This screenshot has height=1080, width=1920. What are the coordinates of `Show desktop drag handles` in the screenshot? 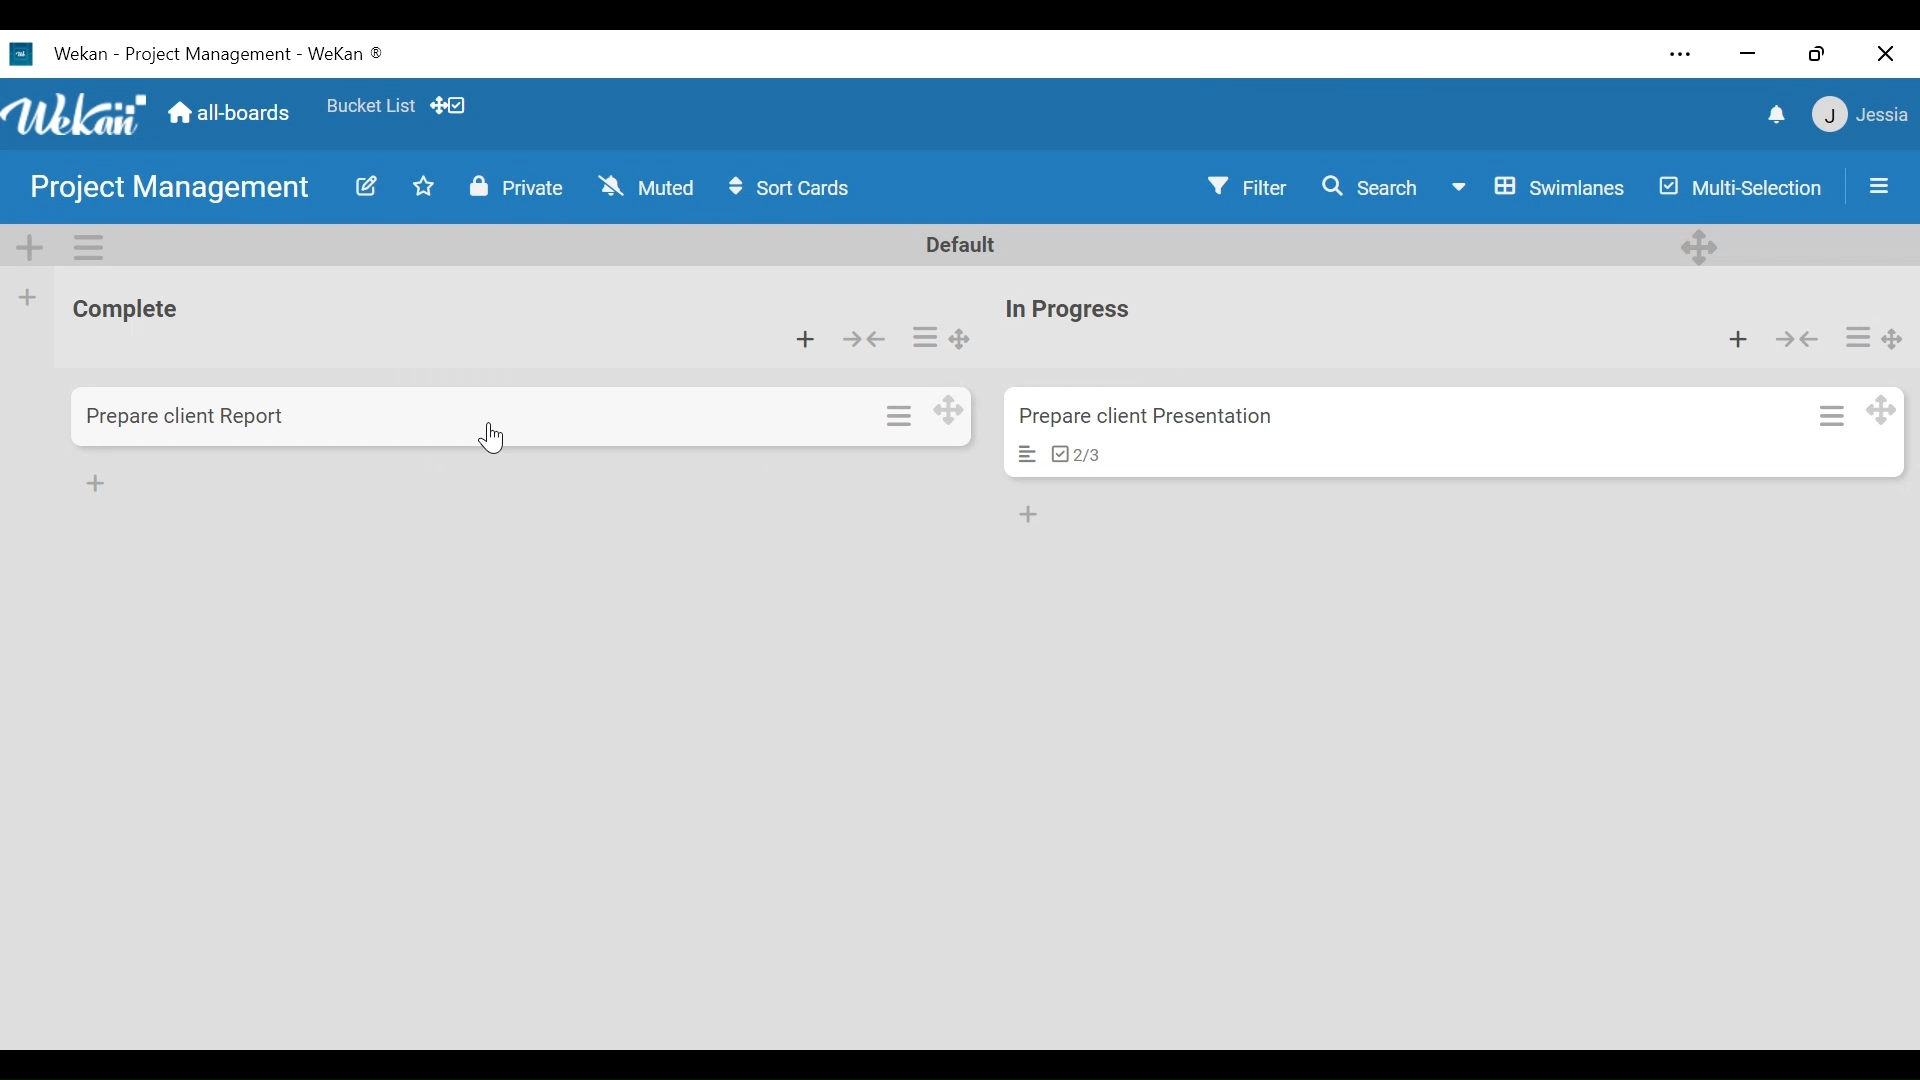 It's located at (454, 106).